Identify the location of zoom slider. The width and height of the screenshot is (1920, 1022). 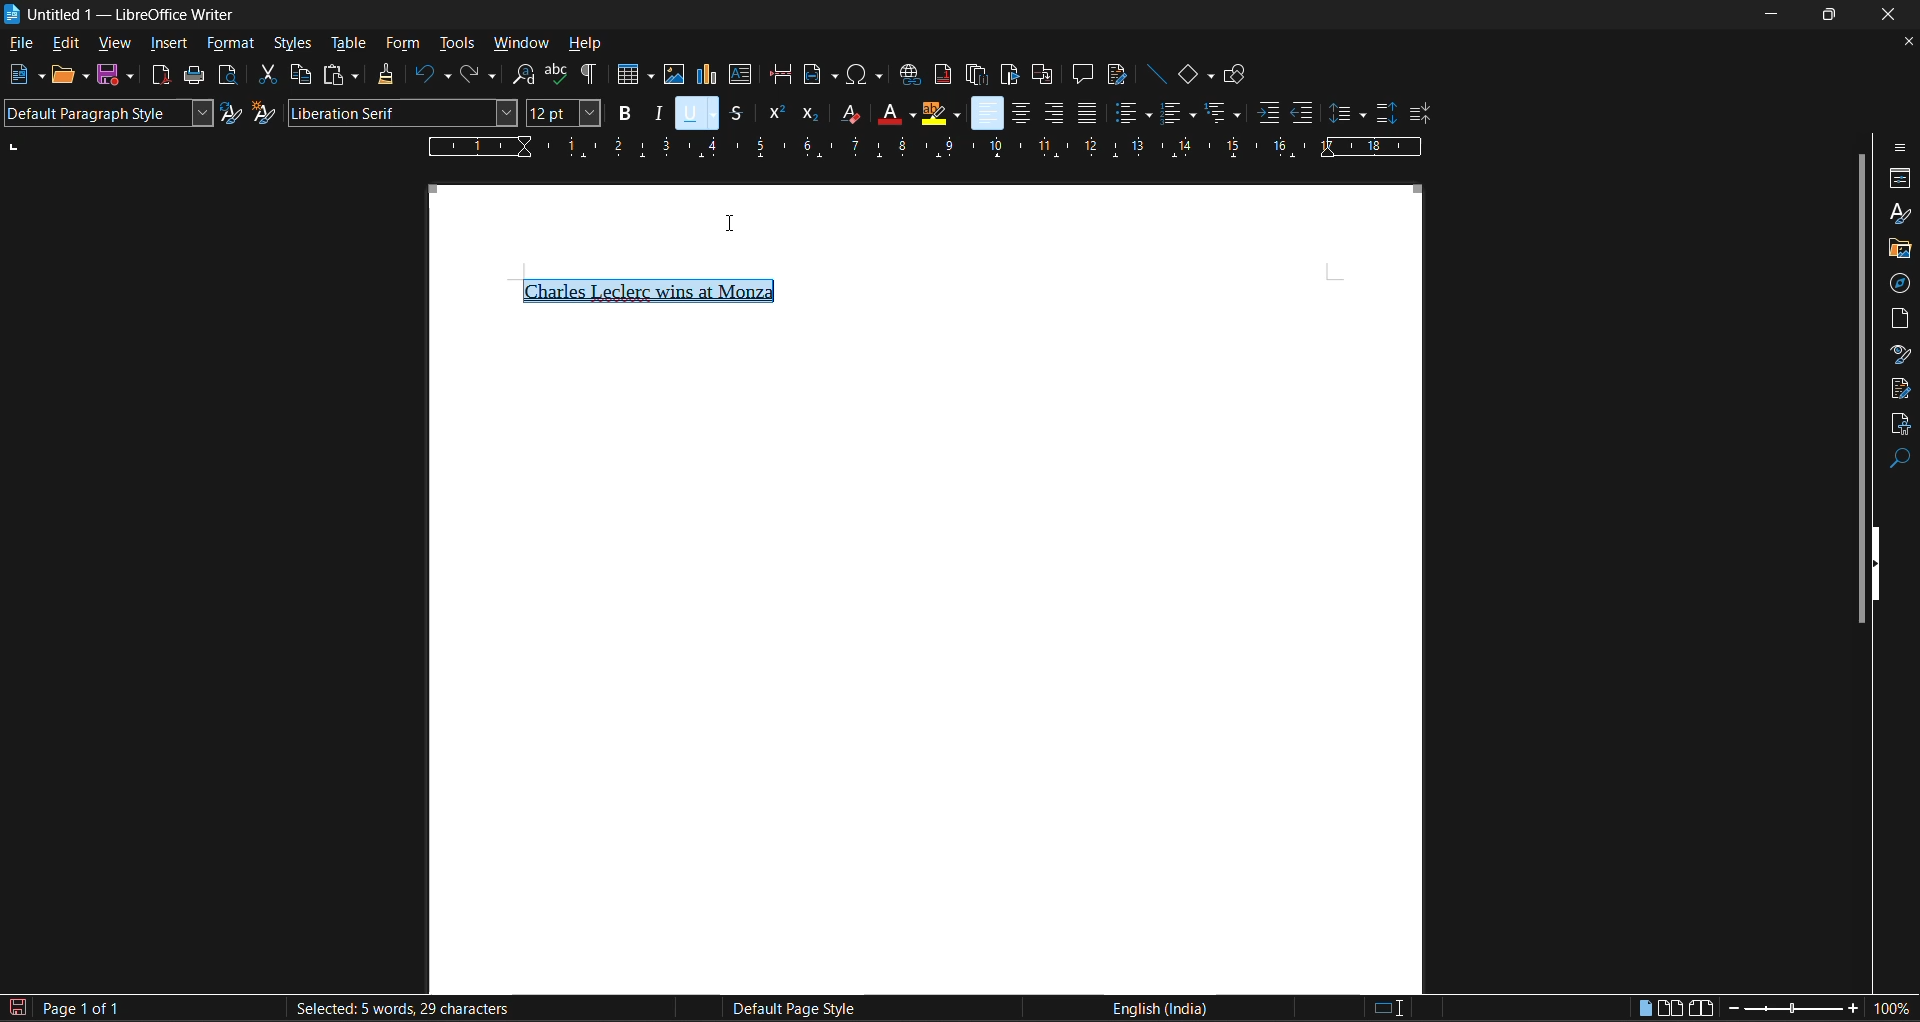
(1791, 1011).